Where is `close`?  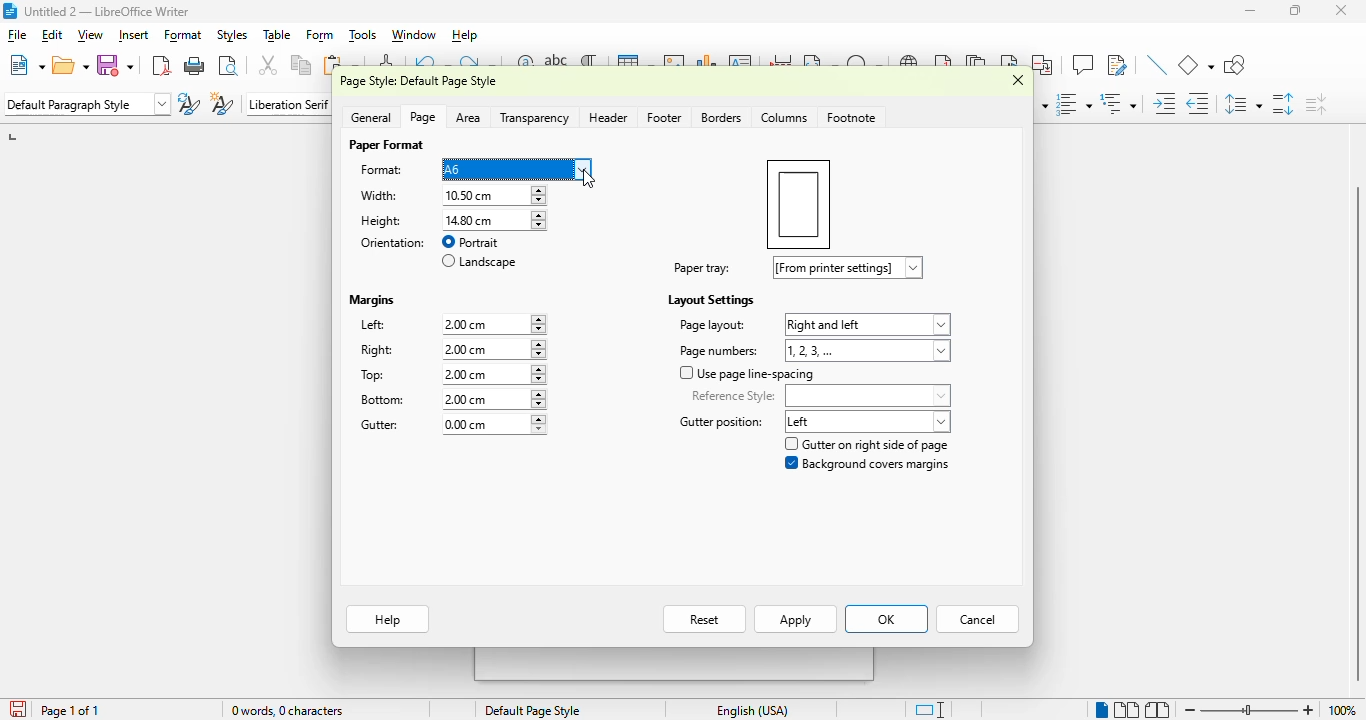
close is located at coordinates (1340, 10).